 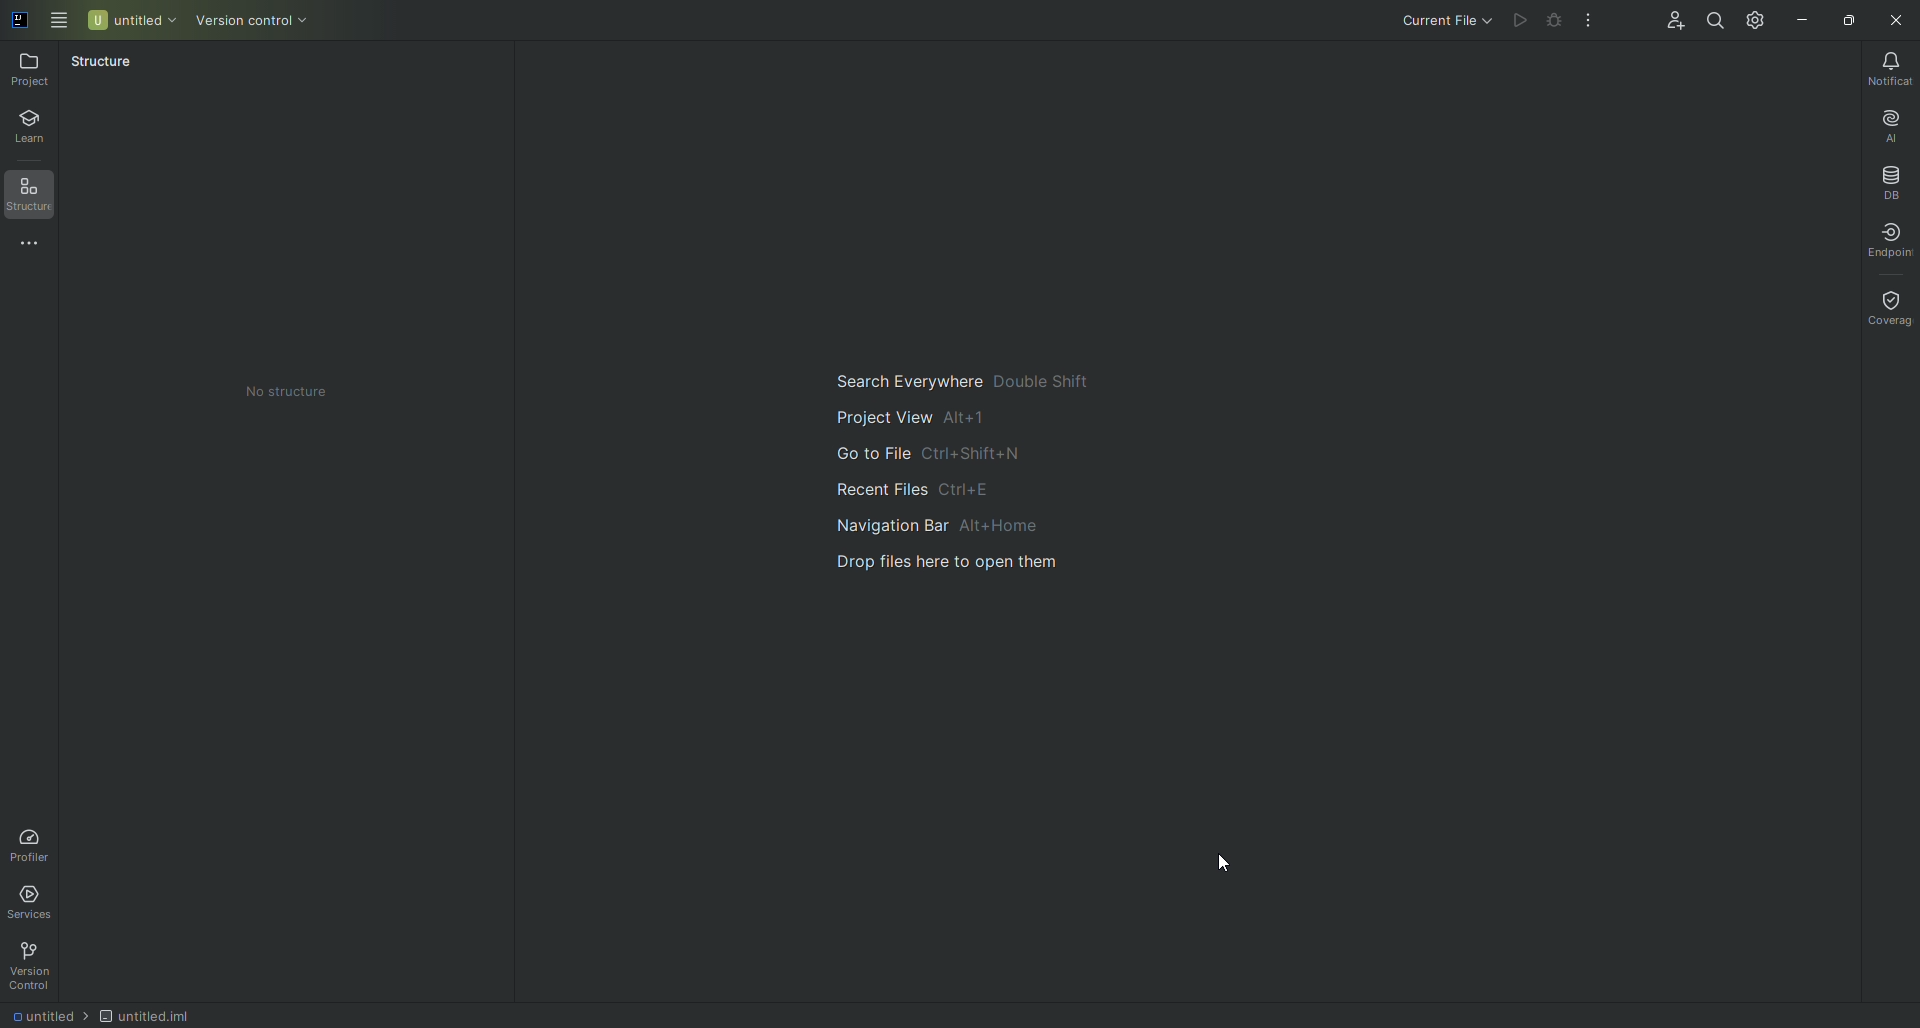 I want to click on Version Control, so click(x=36, y=966).